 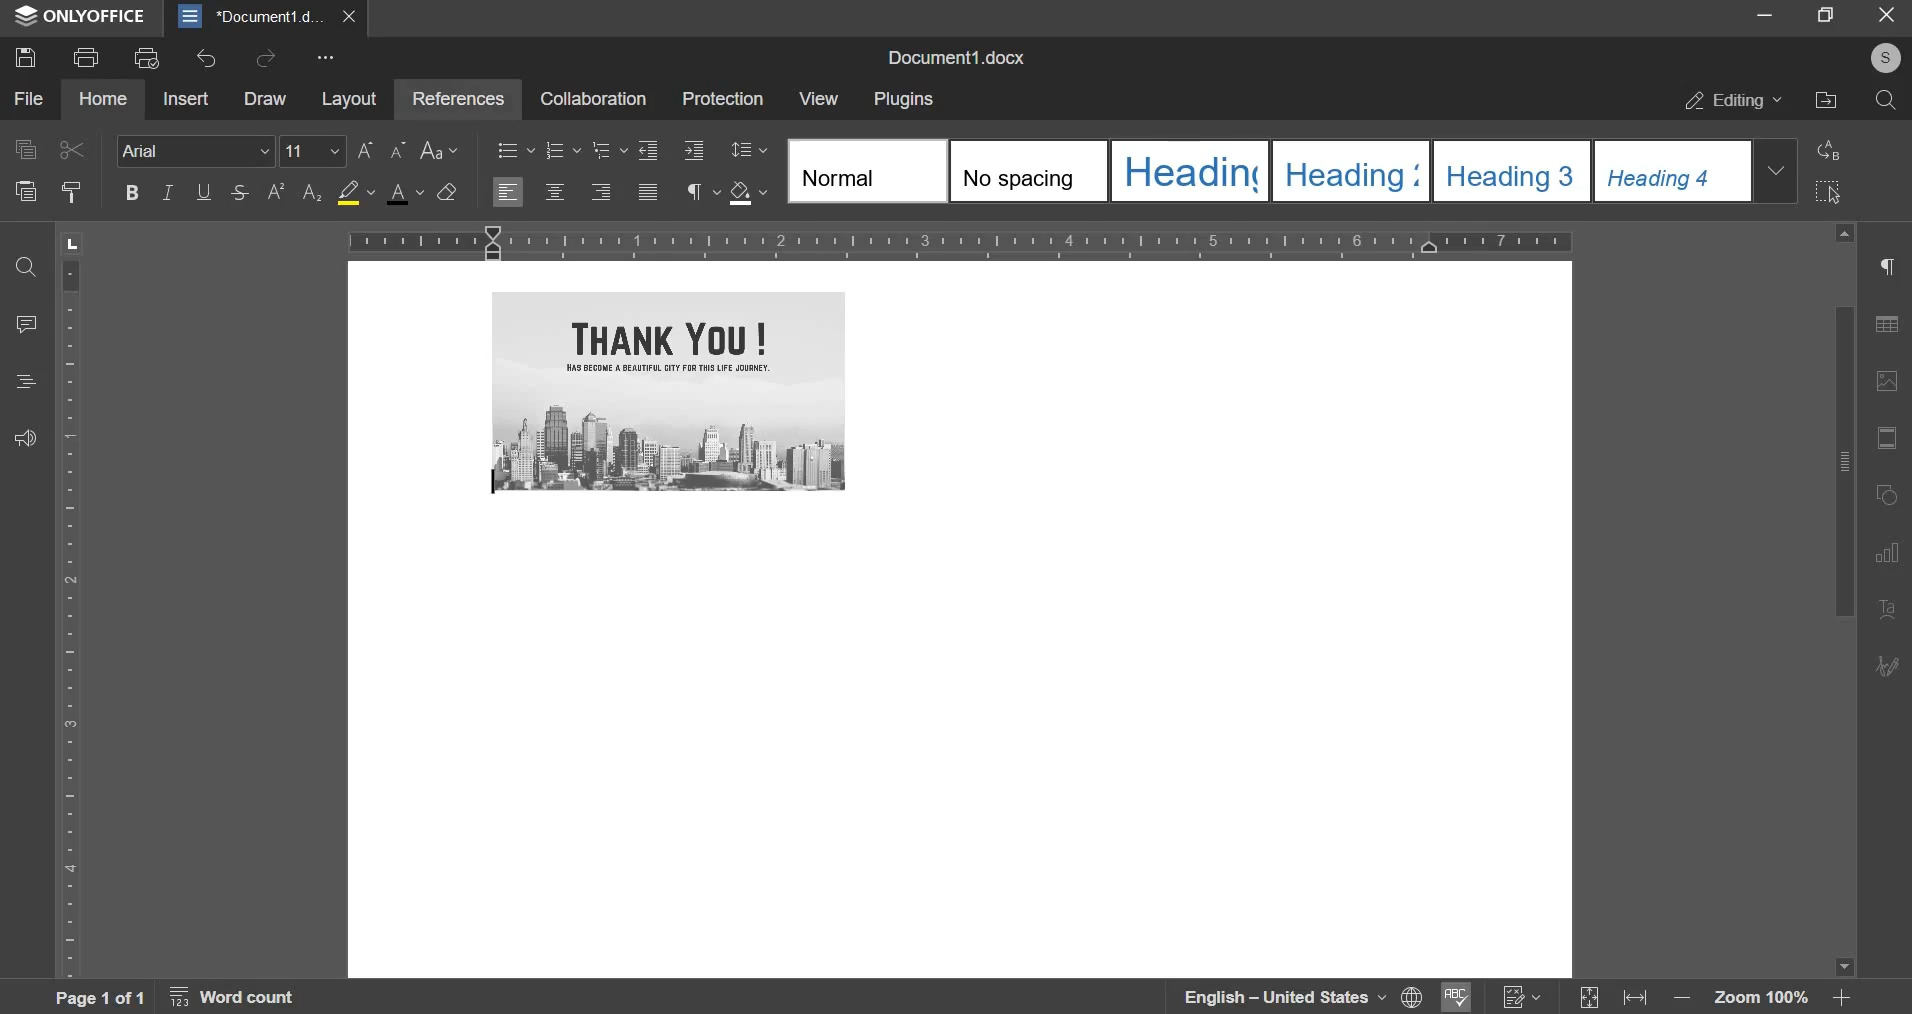 I want to click on font size, so click(x=346, y=151).